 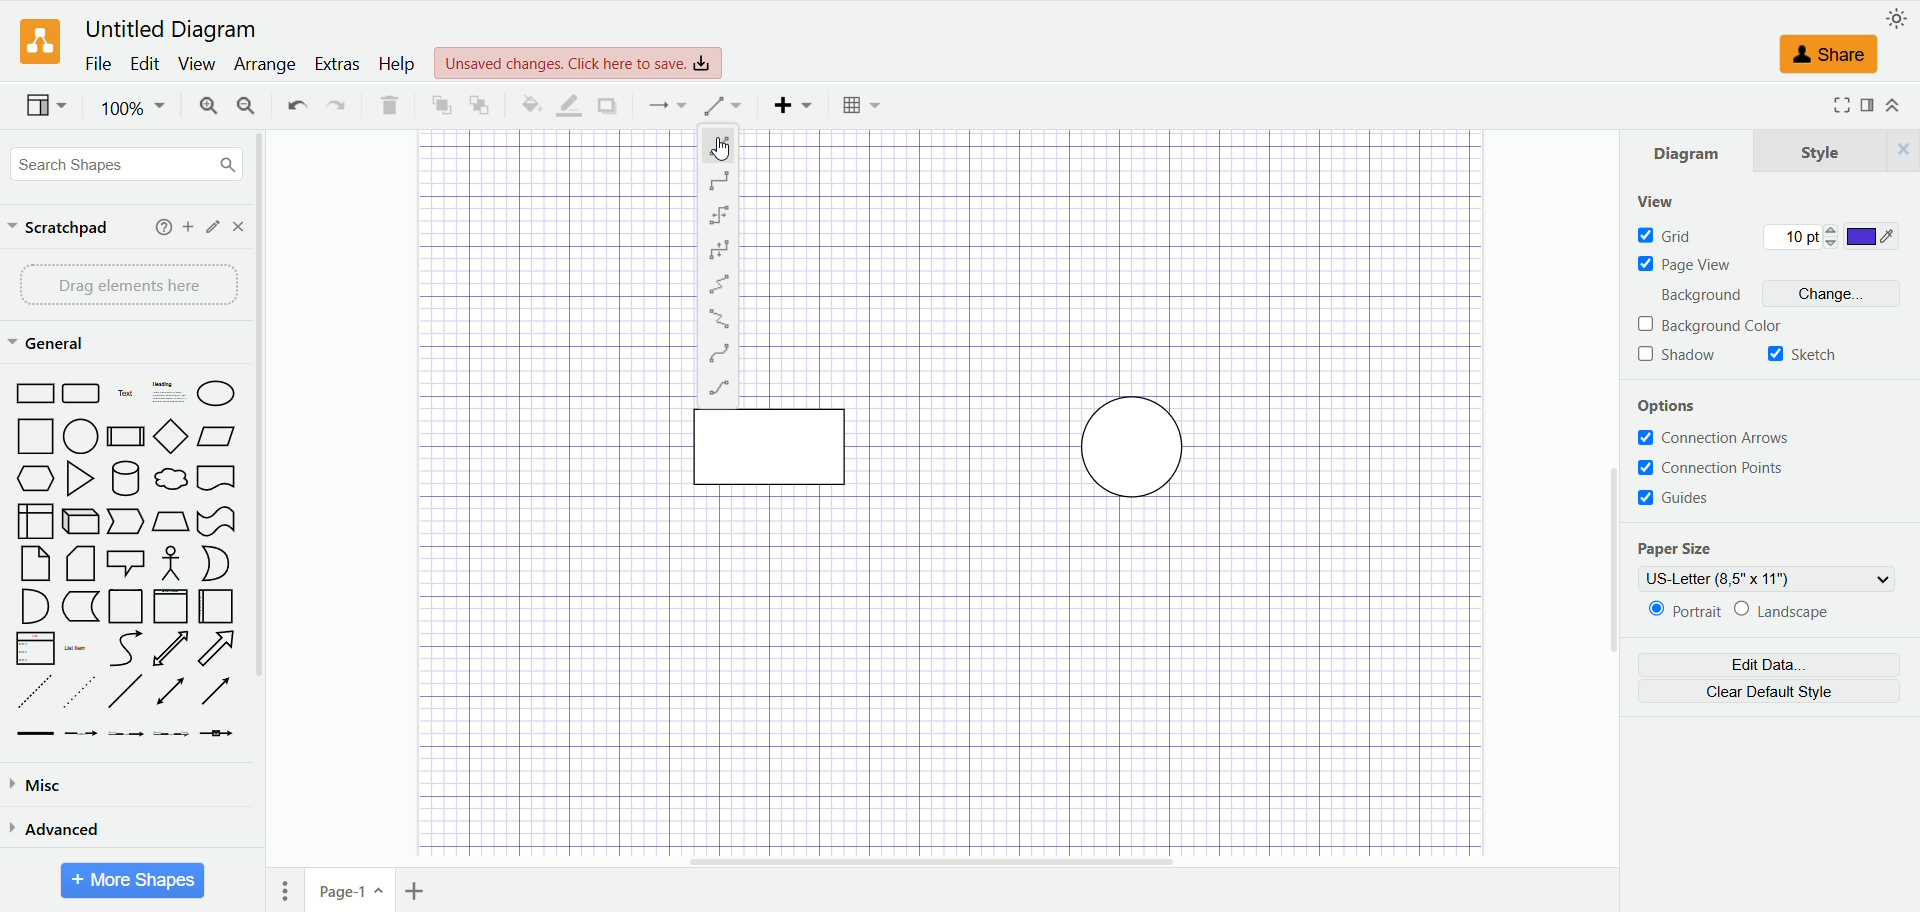 I want to click on horizontal scroll bar, so click(x=938, y=862).